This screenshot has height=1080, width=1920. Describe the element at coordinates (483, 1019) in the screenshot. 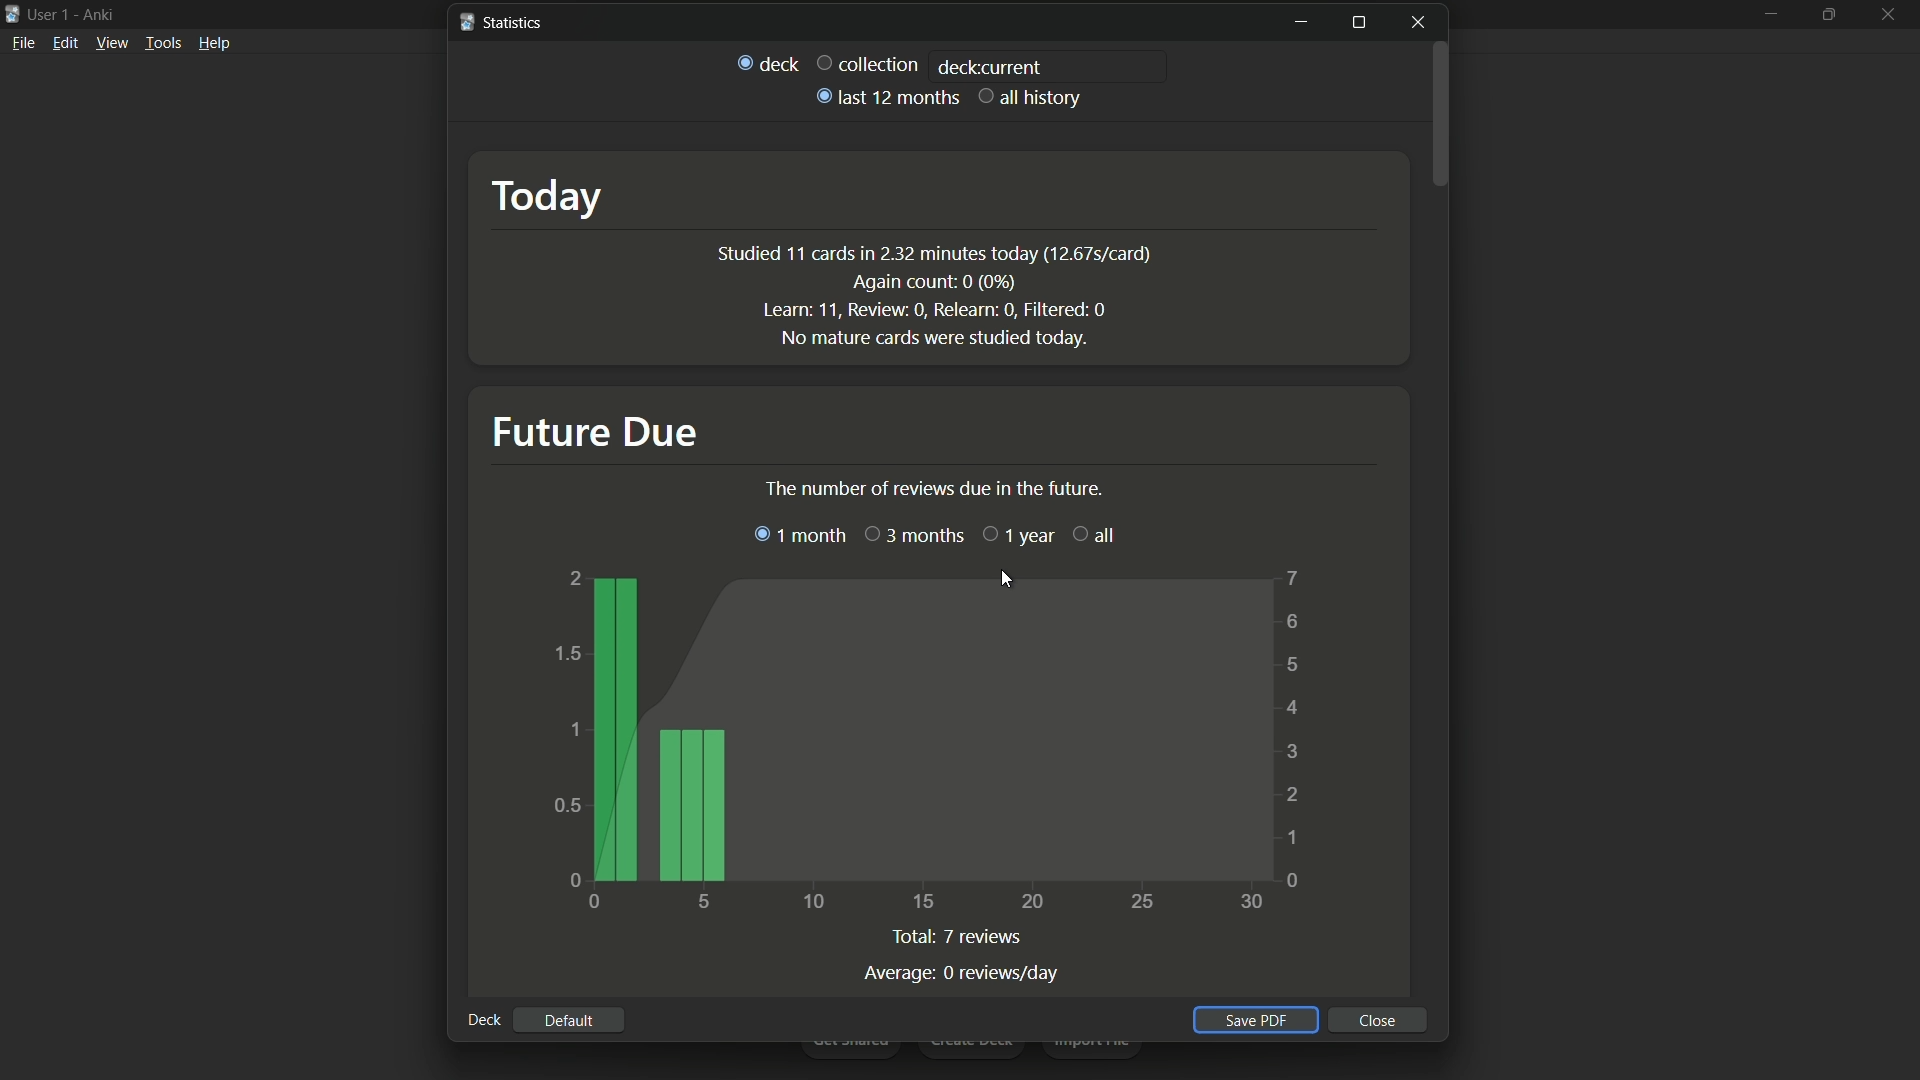

I see `deck` at that location.